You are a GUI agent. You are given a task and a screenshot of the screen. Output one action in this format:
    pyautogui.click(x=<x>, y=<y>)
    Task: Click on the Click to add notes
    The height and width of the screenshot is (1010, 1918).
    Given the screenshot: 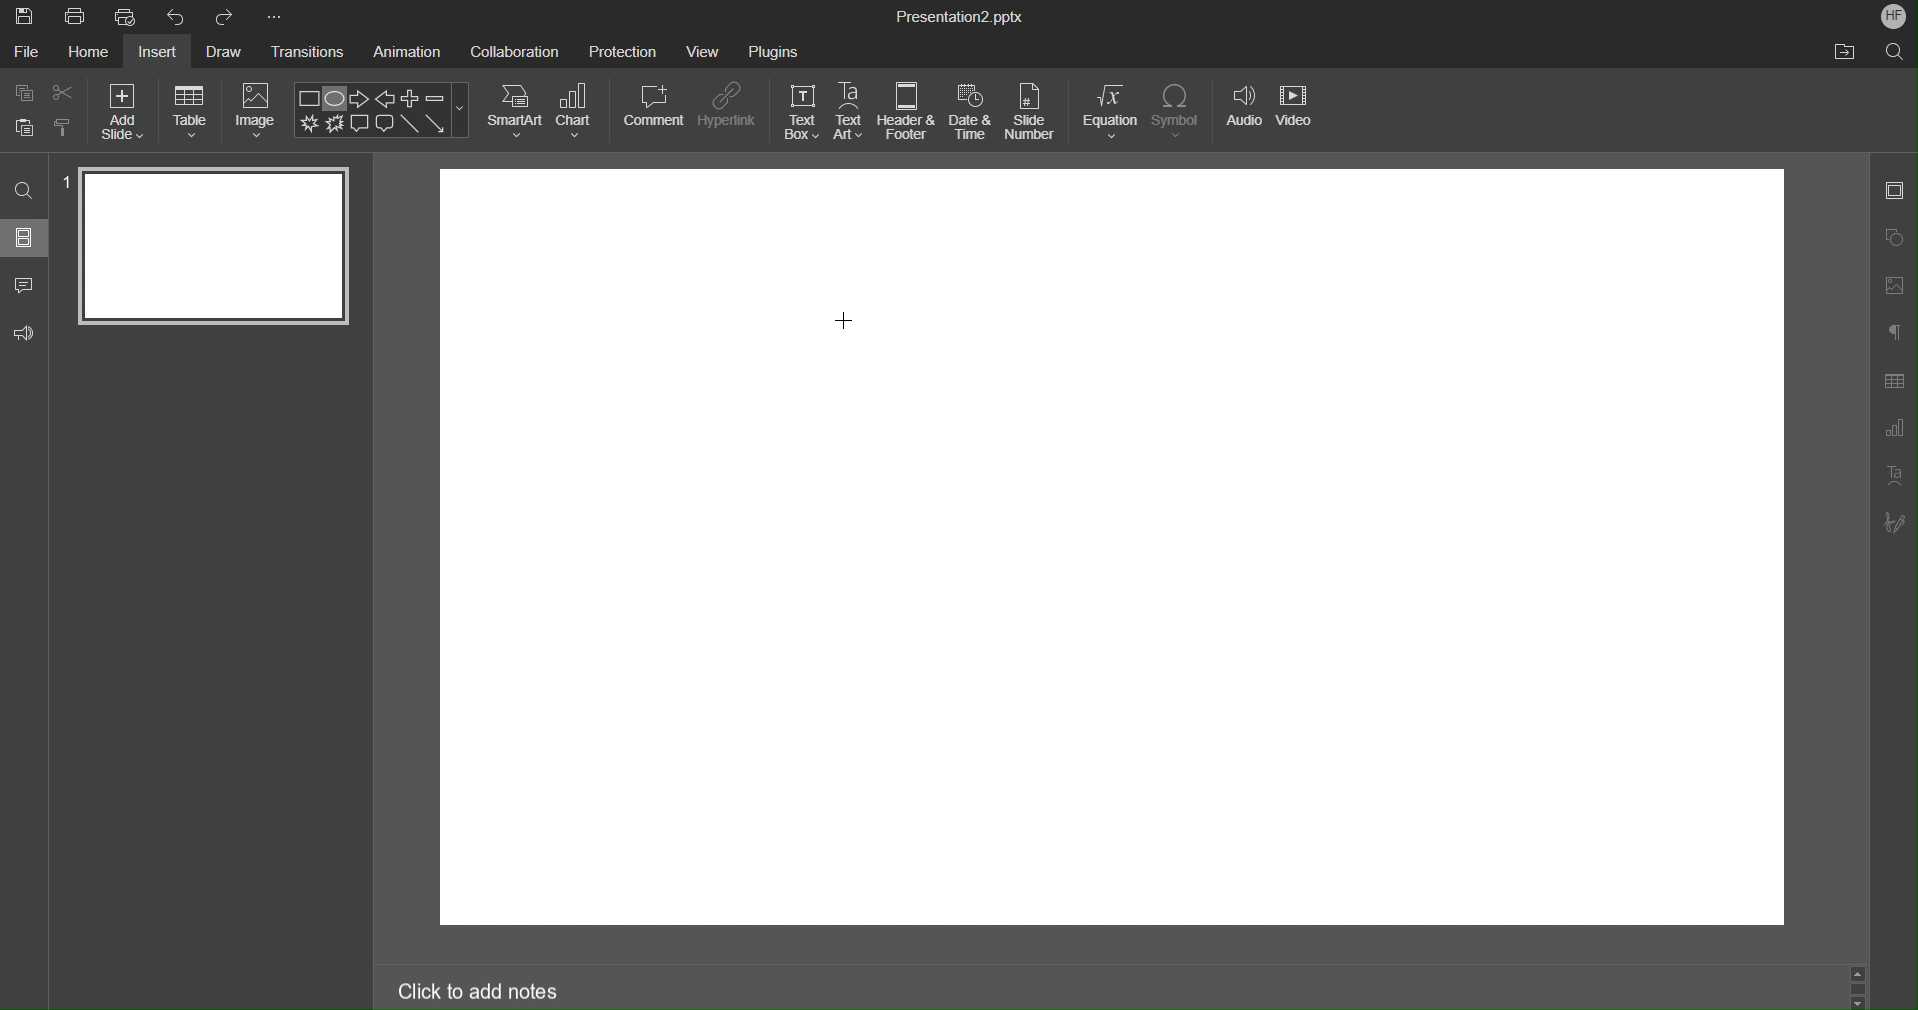 What is the action you would take?
    pyautogui.click(x=479, y=992)
    